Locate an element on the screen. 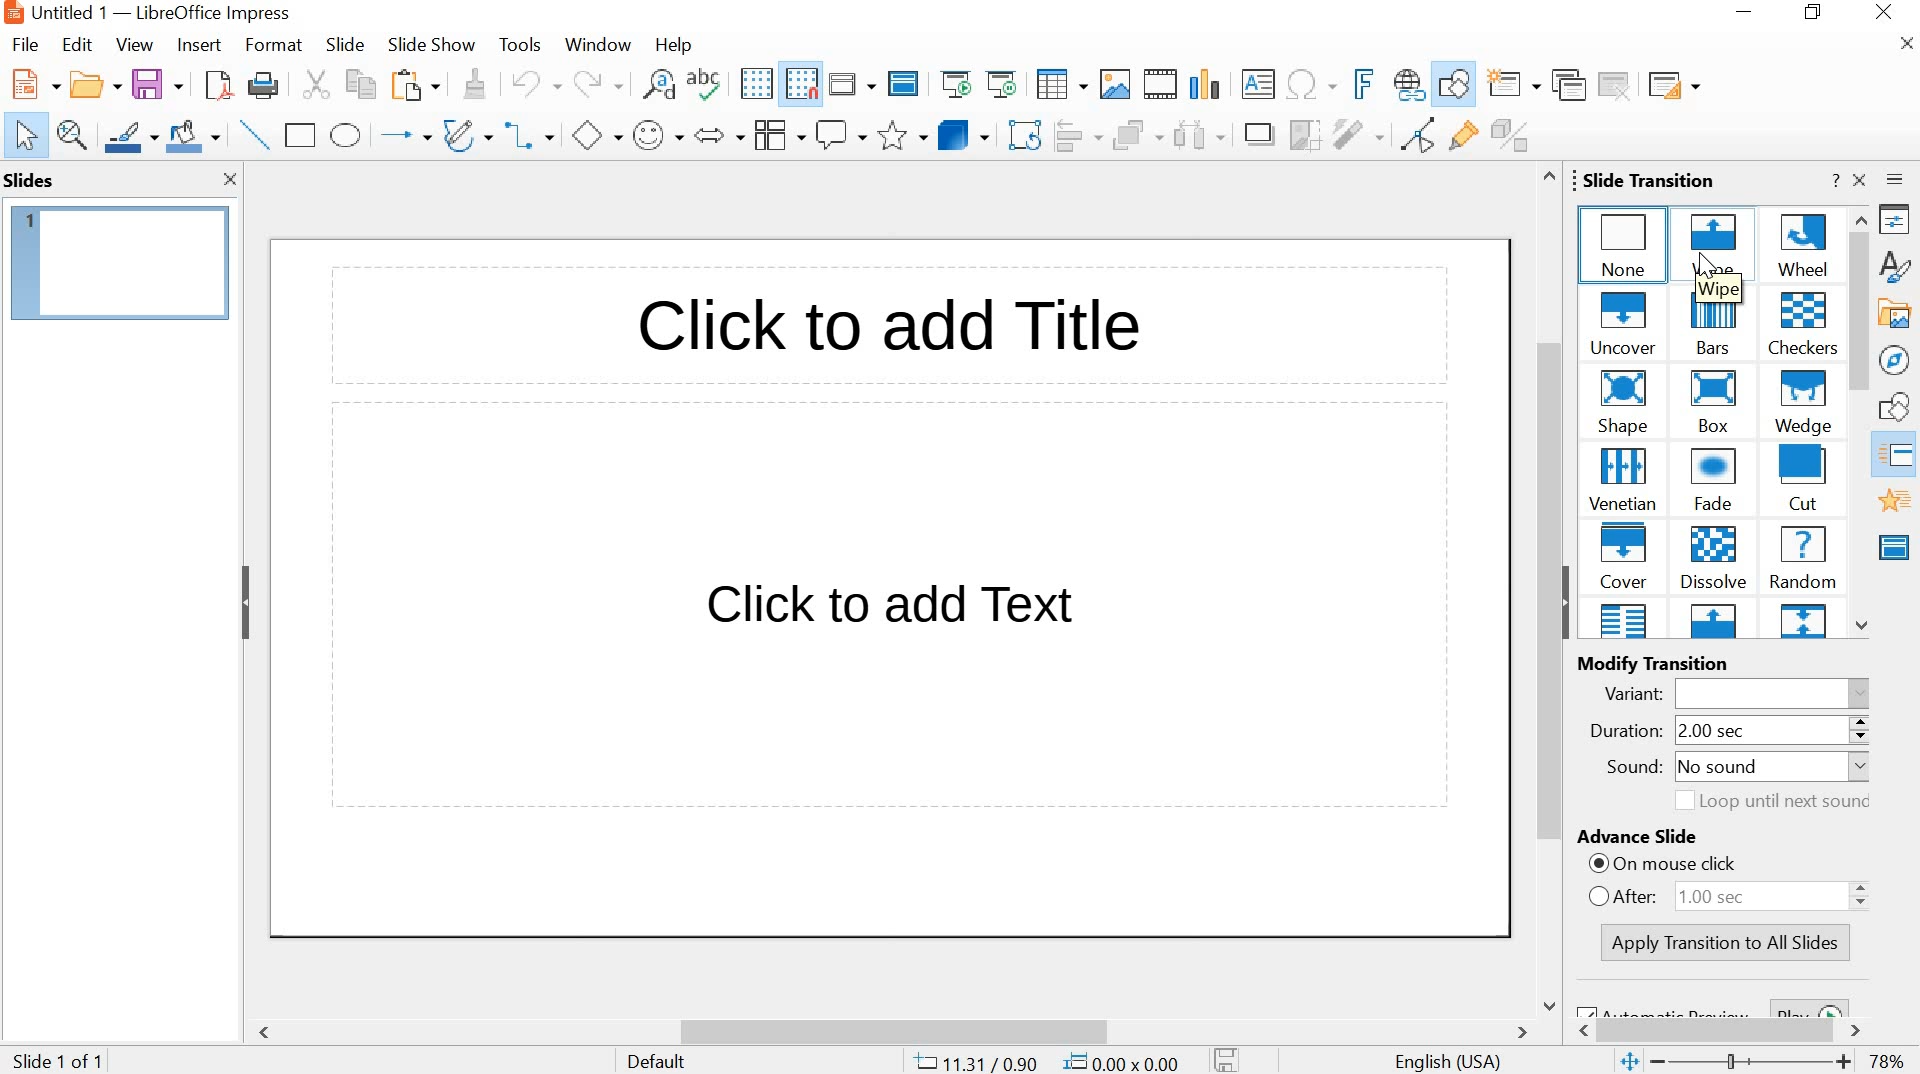  CLOSE DOCUMENT is located at coordinates (1904, 41).